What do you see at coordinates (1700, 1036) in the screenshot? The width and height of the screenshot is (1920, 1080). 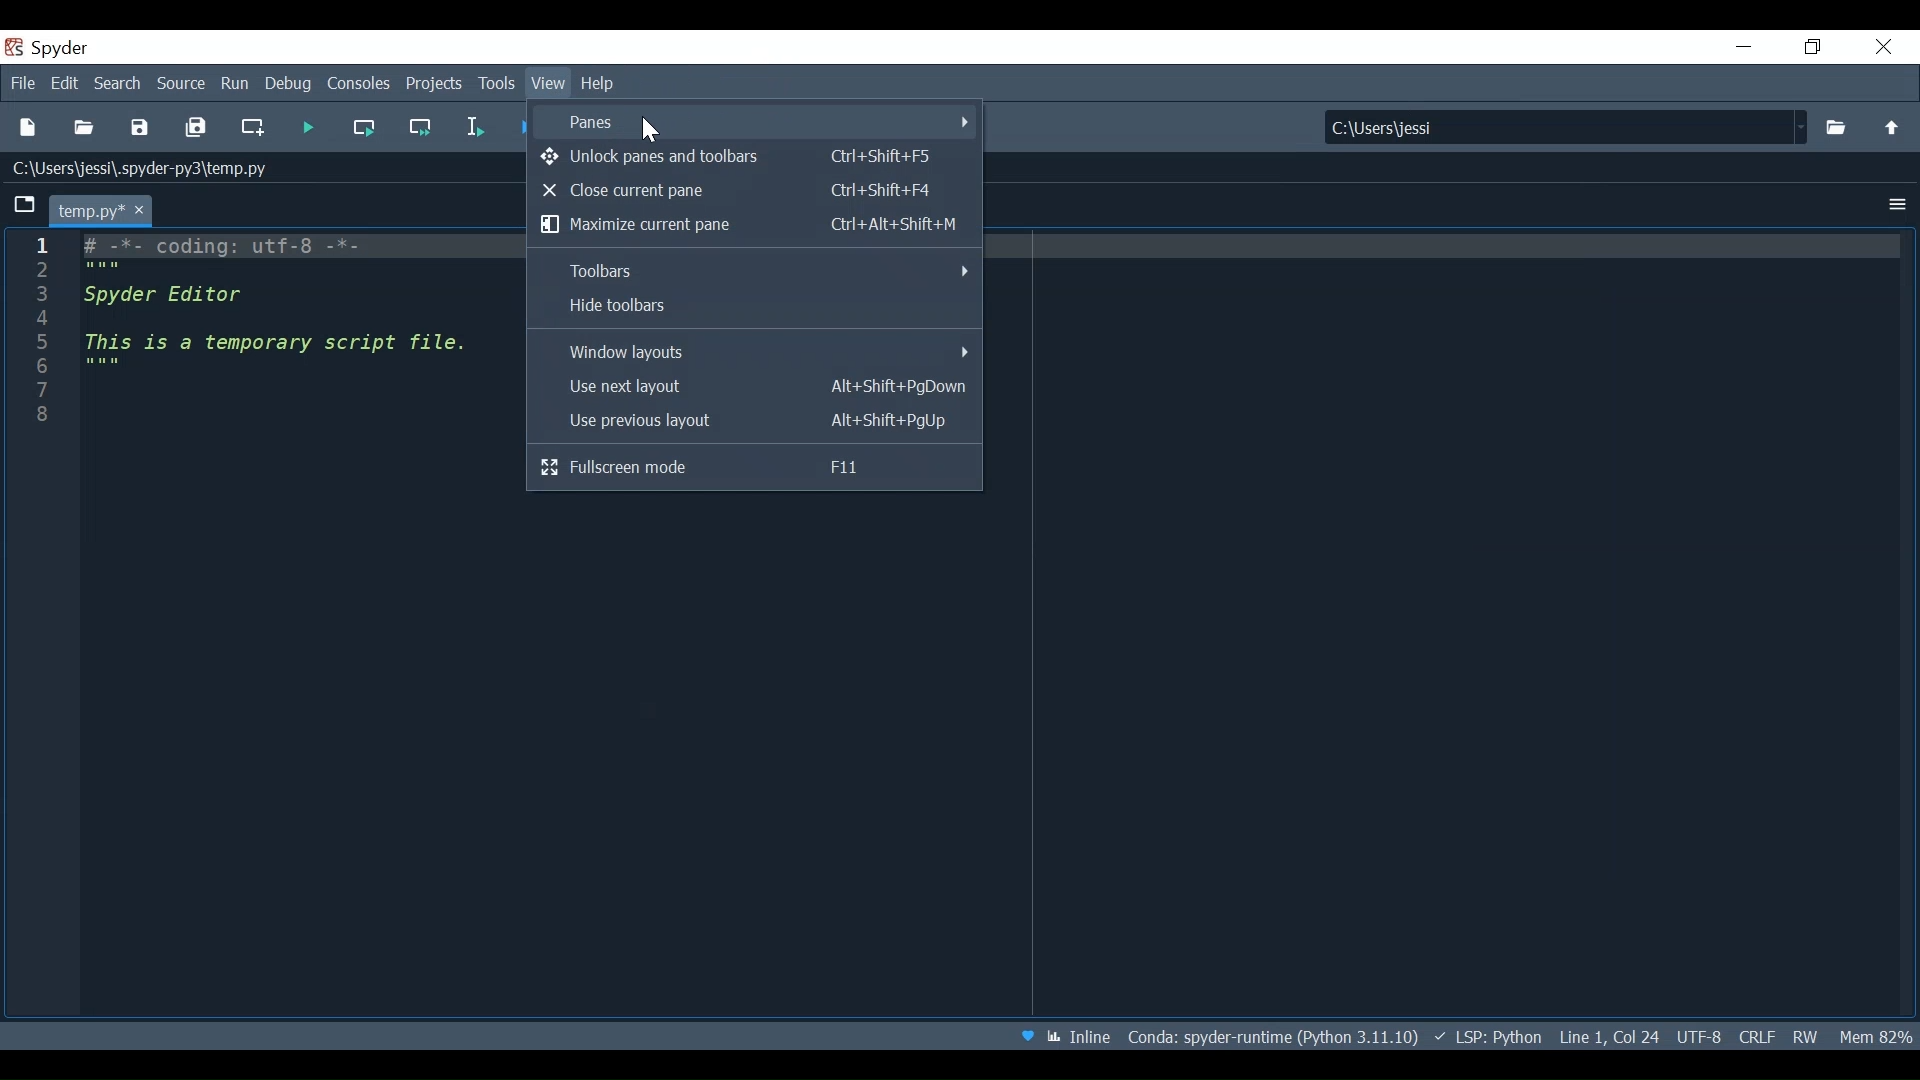 I see `File Encoding` at bounding box center [1700, 1036].